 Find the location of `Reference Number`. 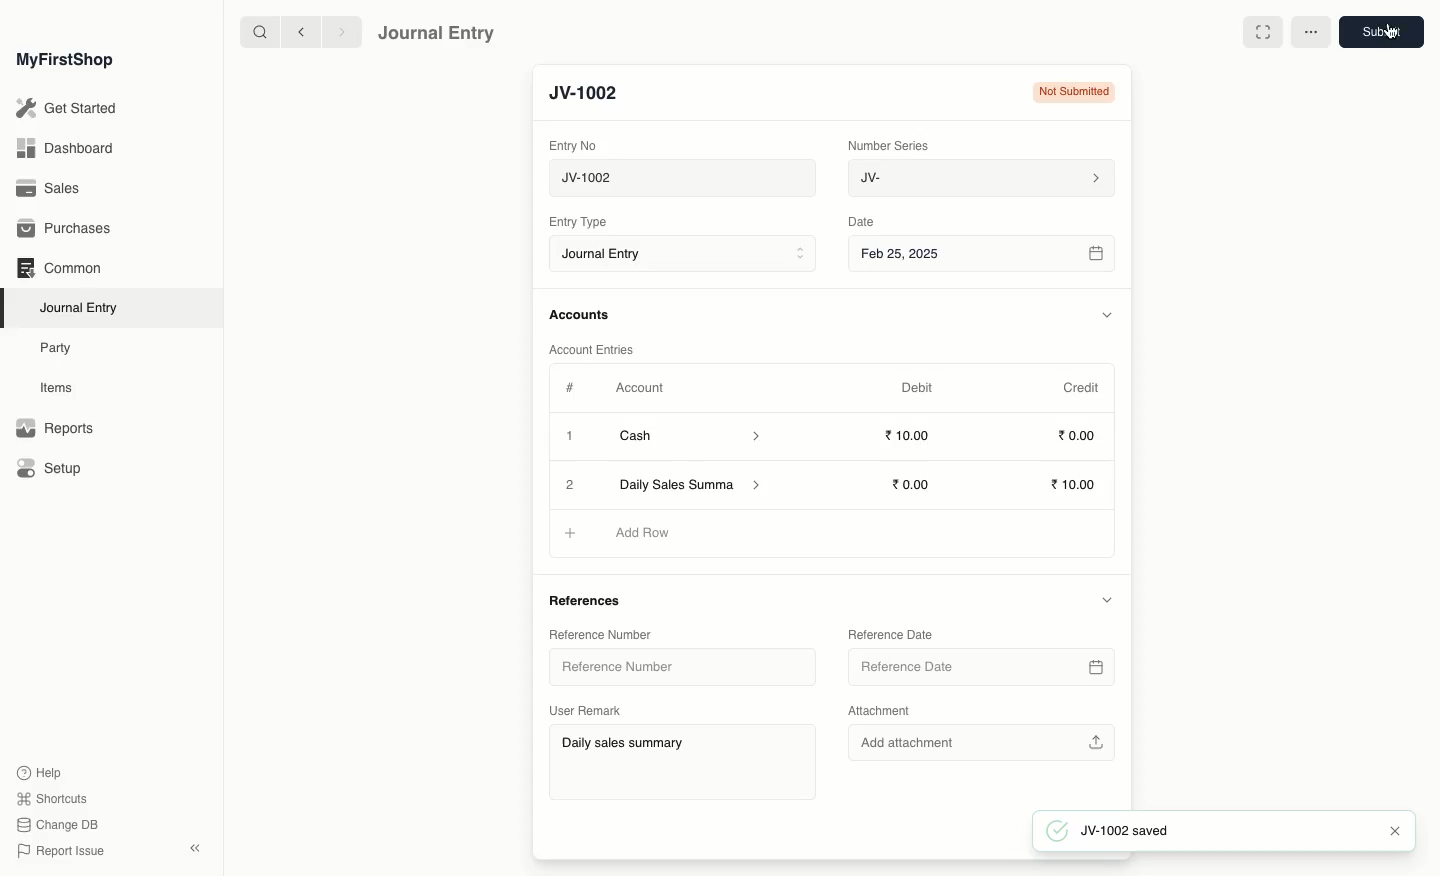

Reference Number is located at coordinates (625, 670).